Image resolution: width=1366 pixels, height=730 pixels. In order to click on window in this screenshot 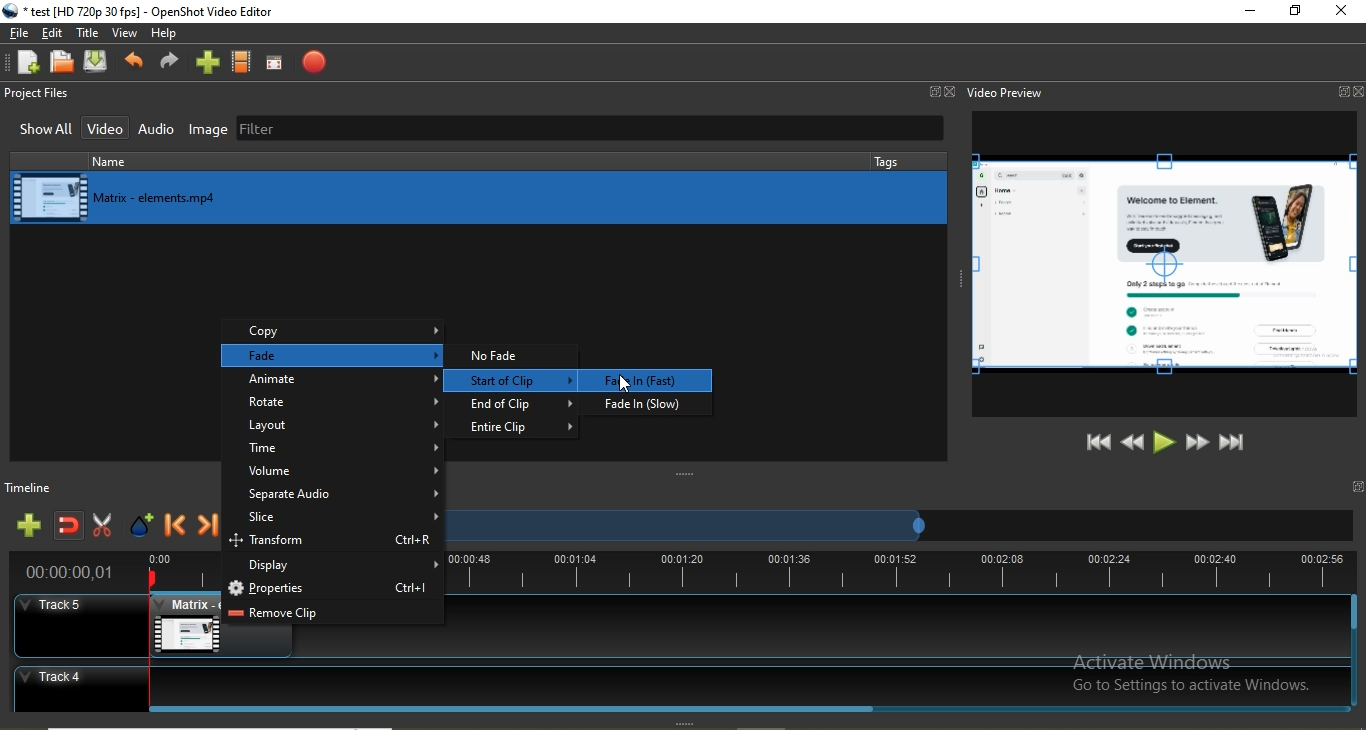, I will do `click(1357, 487)`.